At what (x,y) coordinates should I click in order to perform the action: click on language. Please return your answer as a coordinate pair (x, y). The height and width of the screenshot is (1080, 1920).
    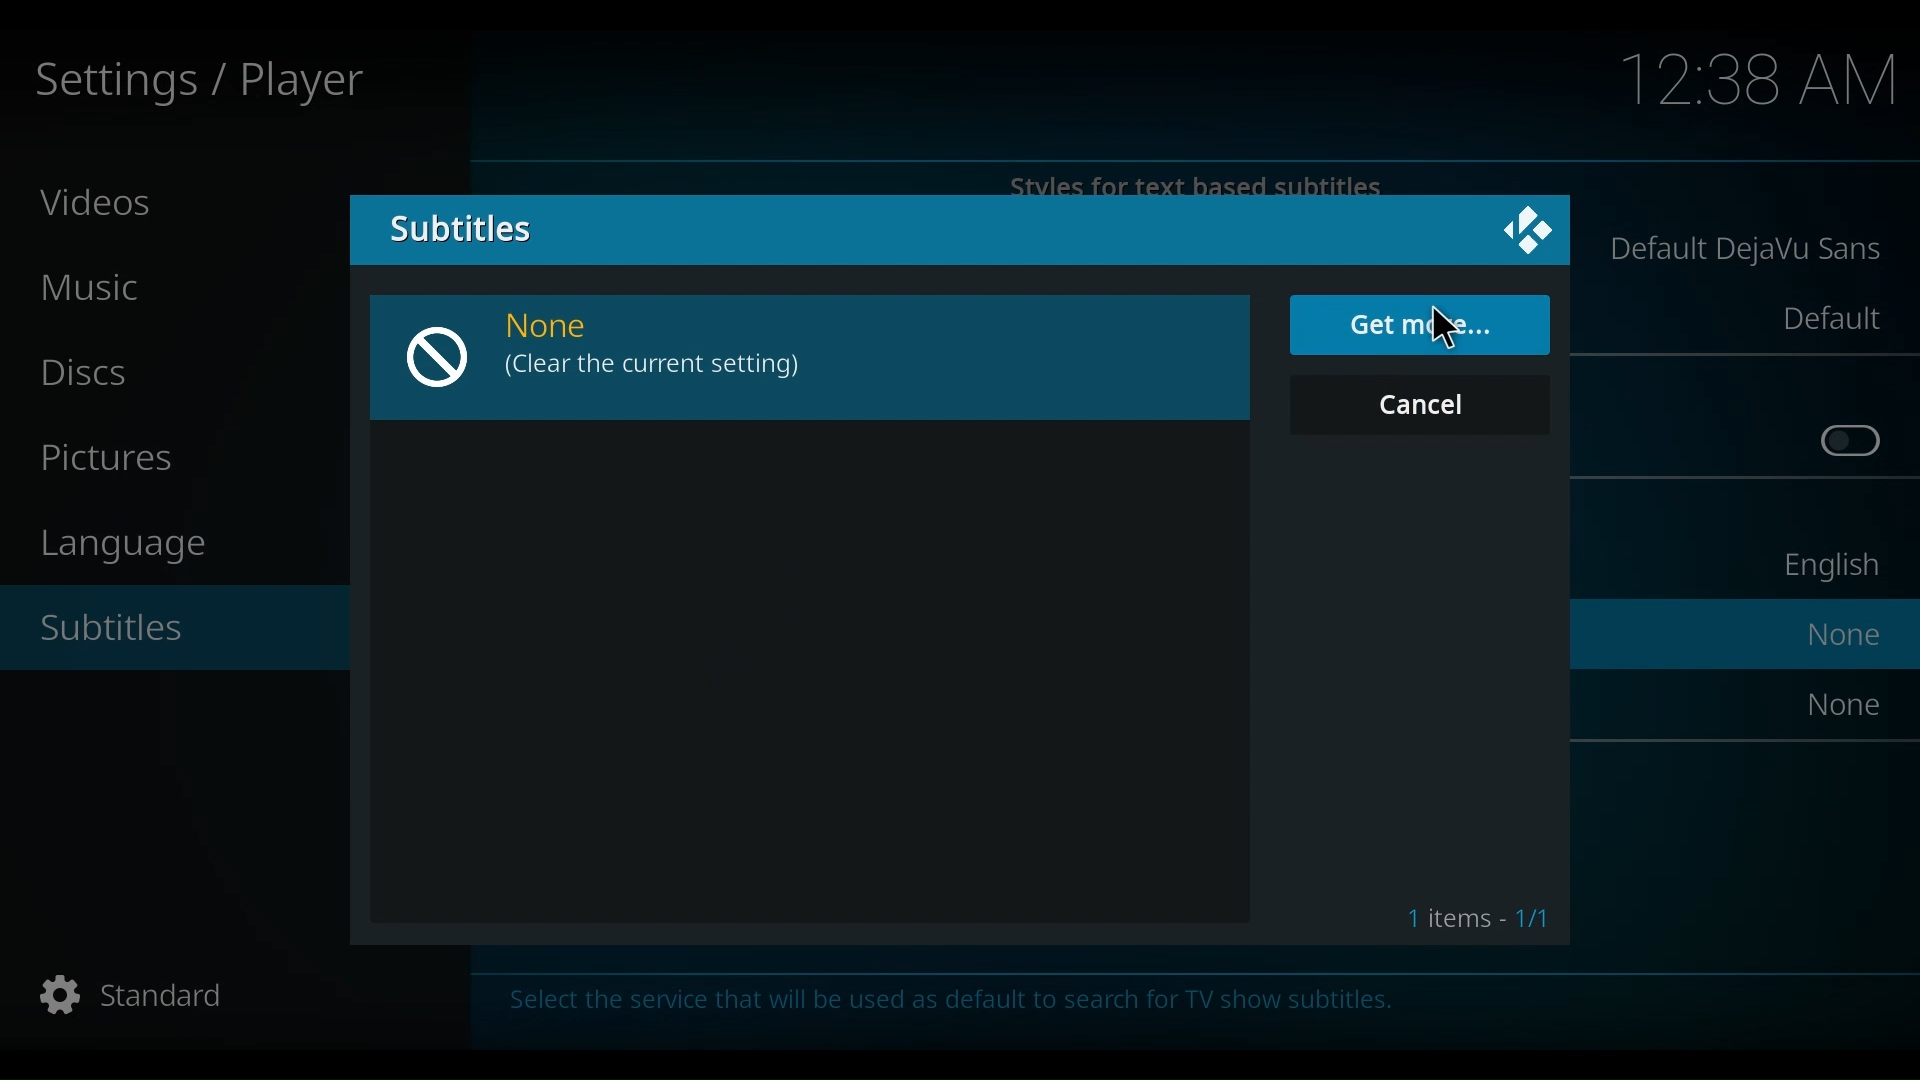
    Looking at the image, I should click on (135, 545).